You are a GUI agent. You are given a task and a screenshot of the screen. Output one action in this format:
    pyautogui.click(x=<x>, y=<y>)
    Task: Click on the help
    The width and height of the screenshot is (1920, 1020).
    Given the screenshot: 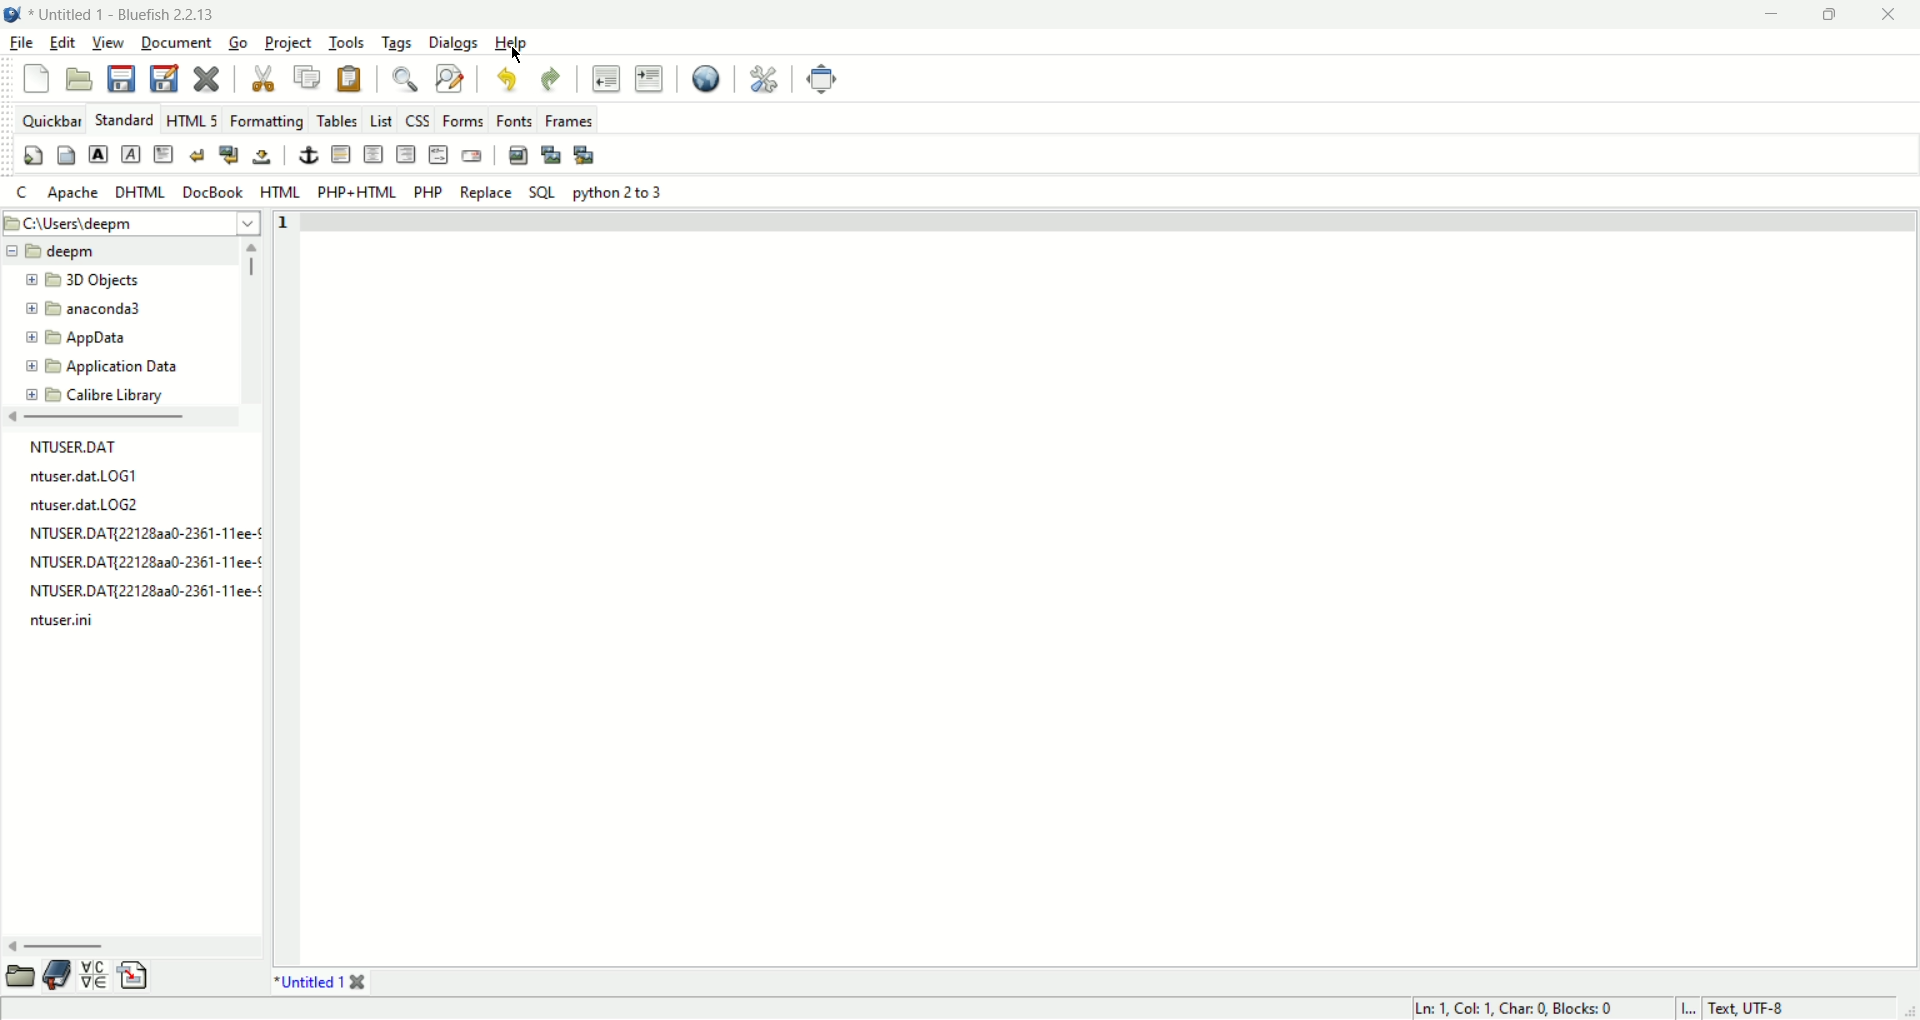 What is the action you would take?
    pyautogui.click(x=514, y=41)
    